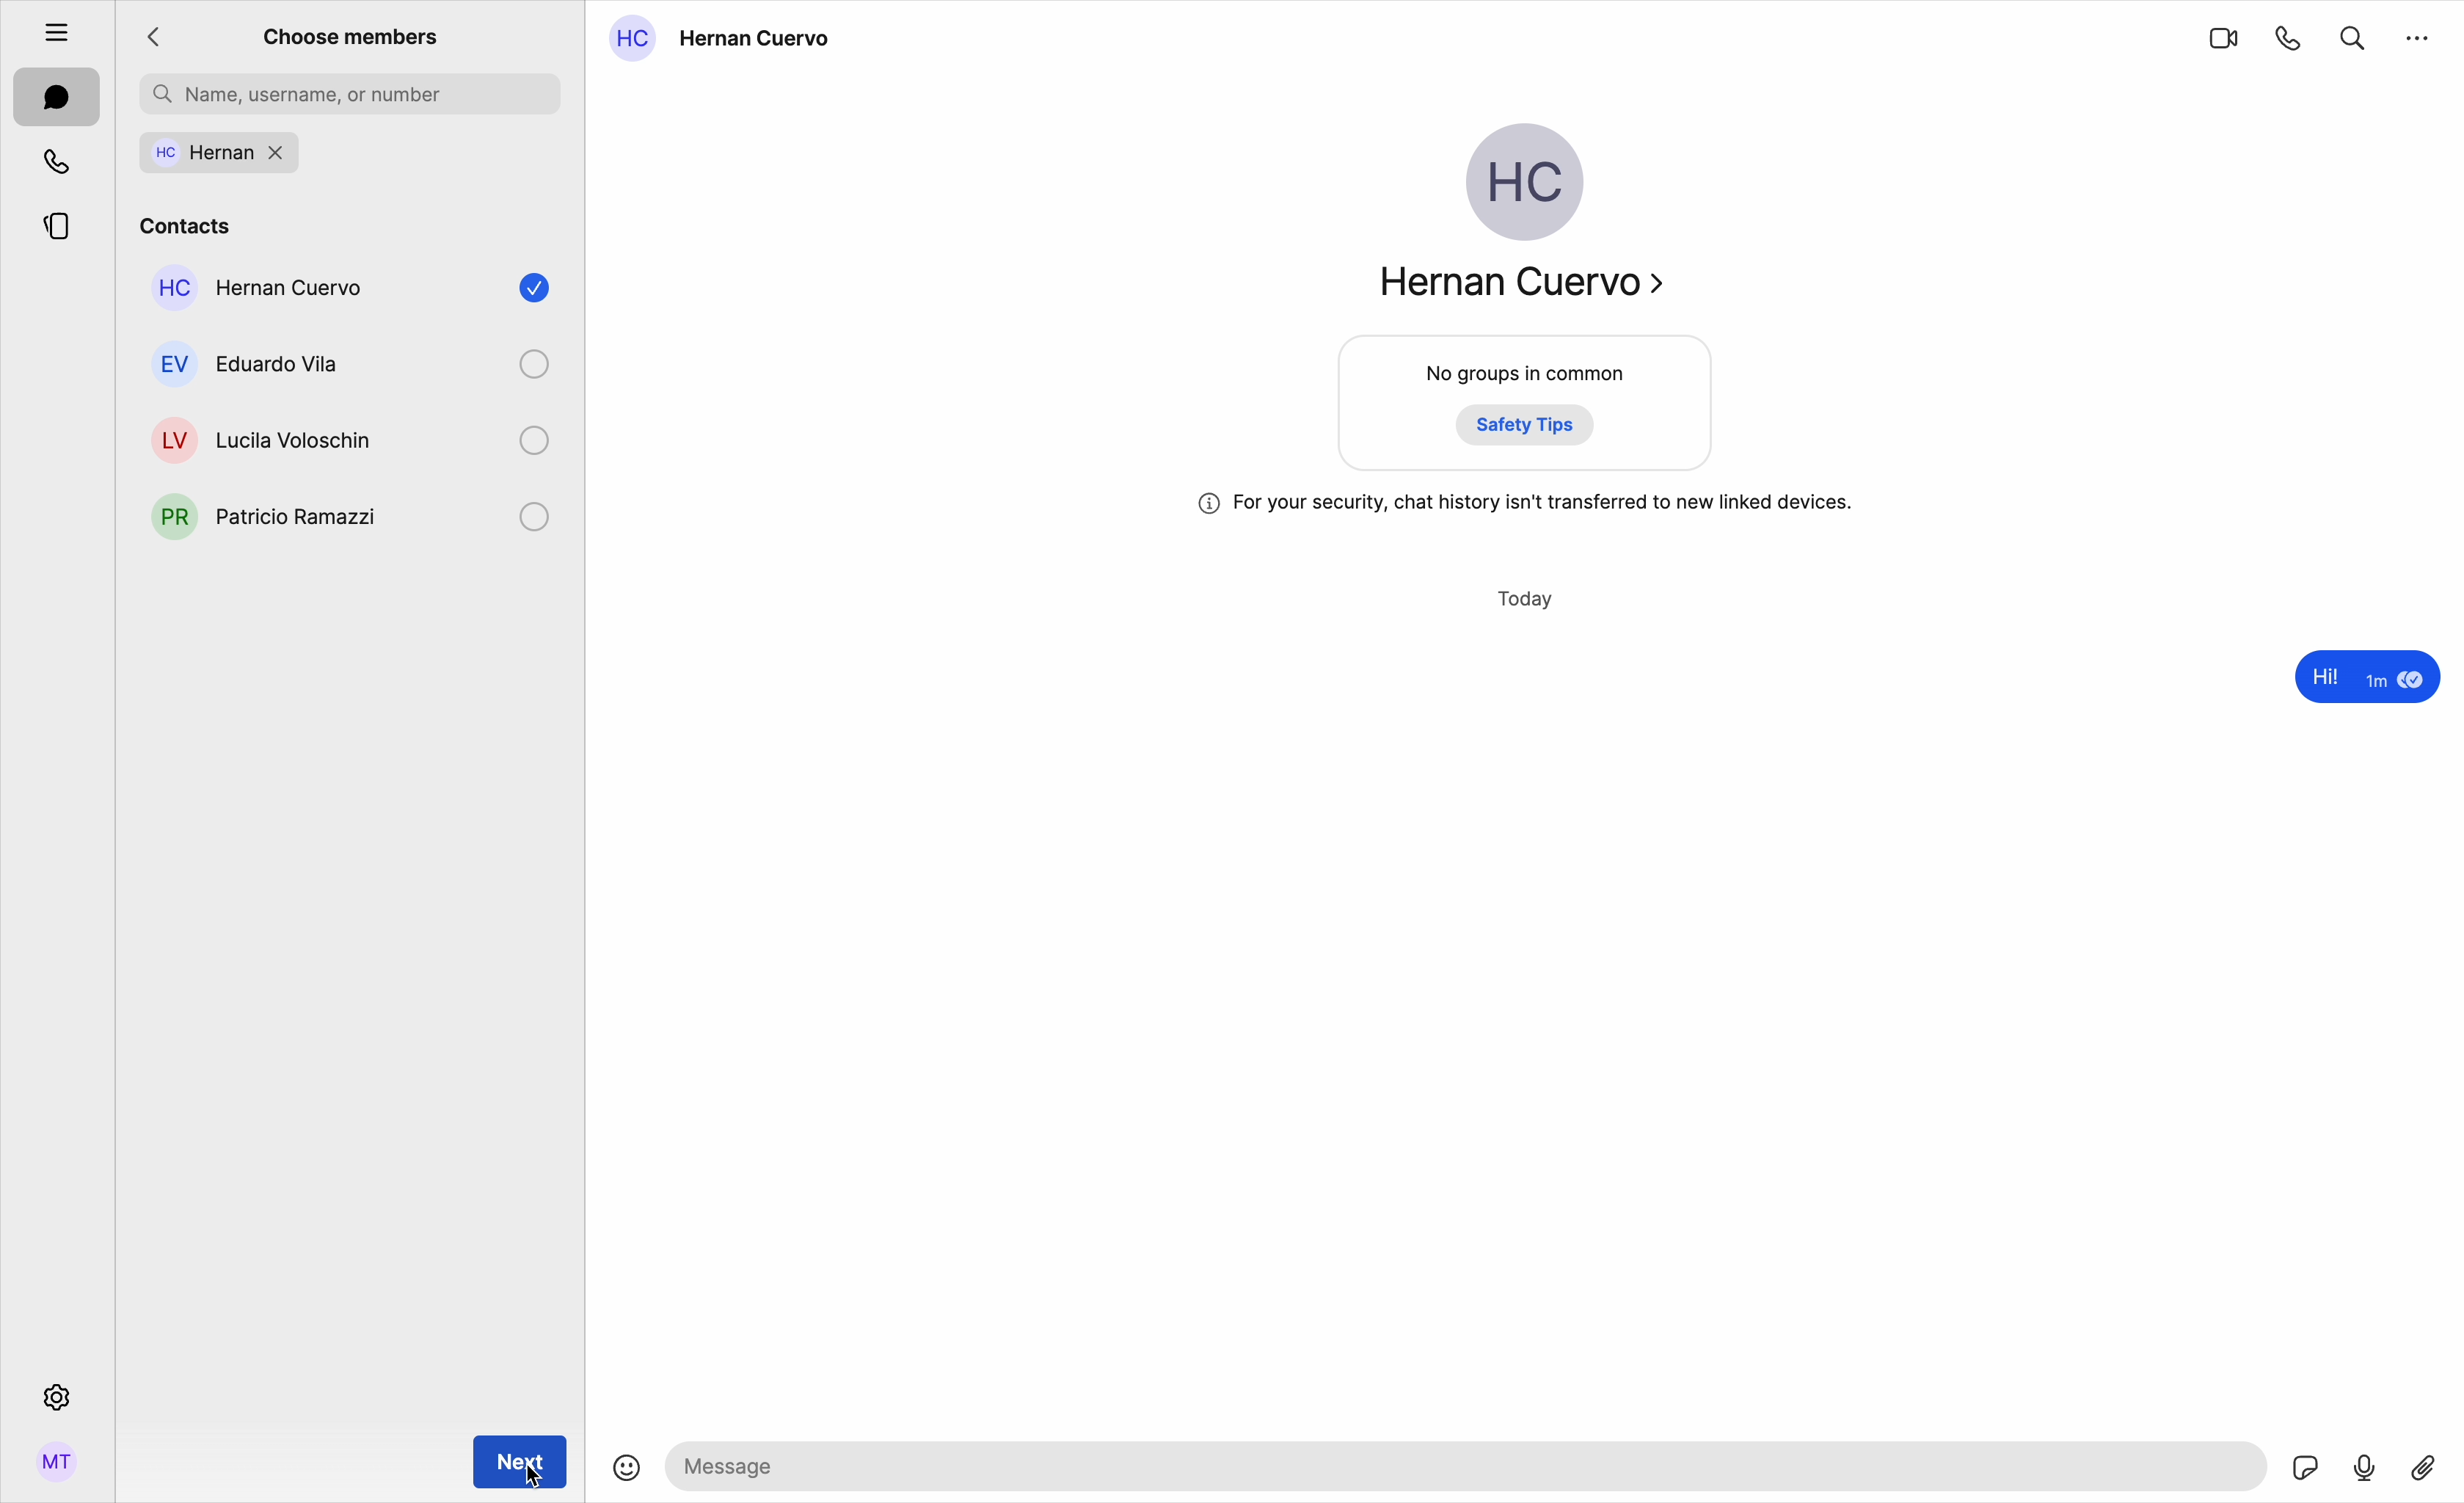 The height and width of the screenshot is (1503, 2464). Describe the element at coordinates (1471, 1465) in the screenshot. I see `space to write` at that location.